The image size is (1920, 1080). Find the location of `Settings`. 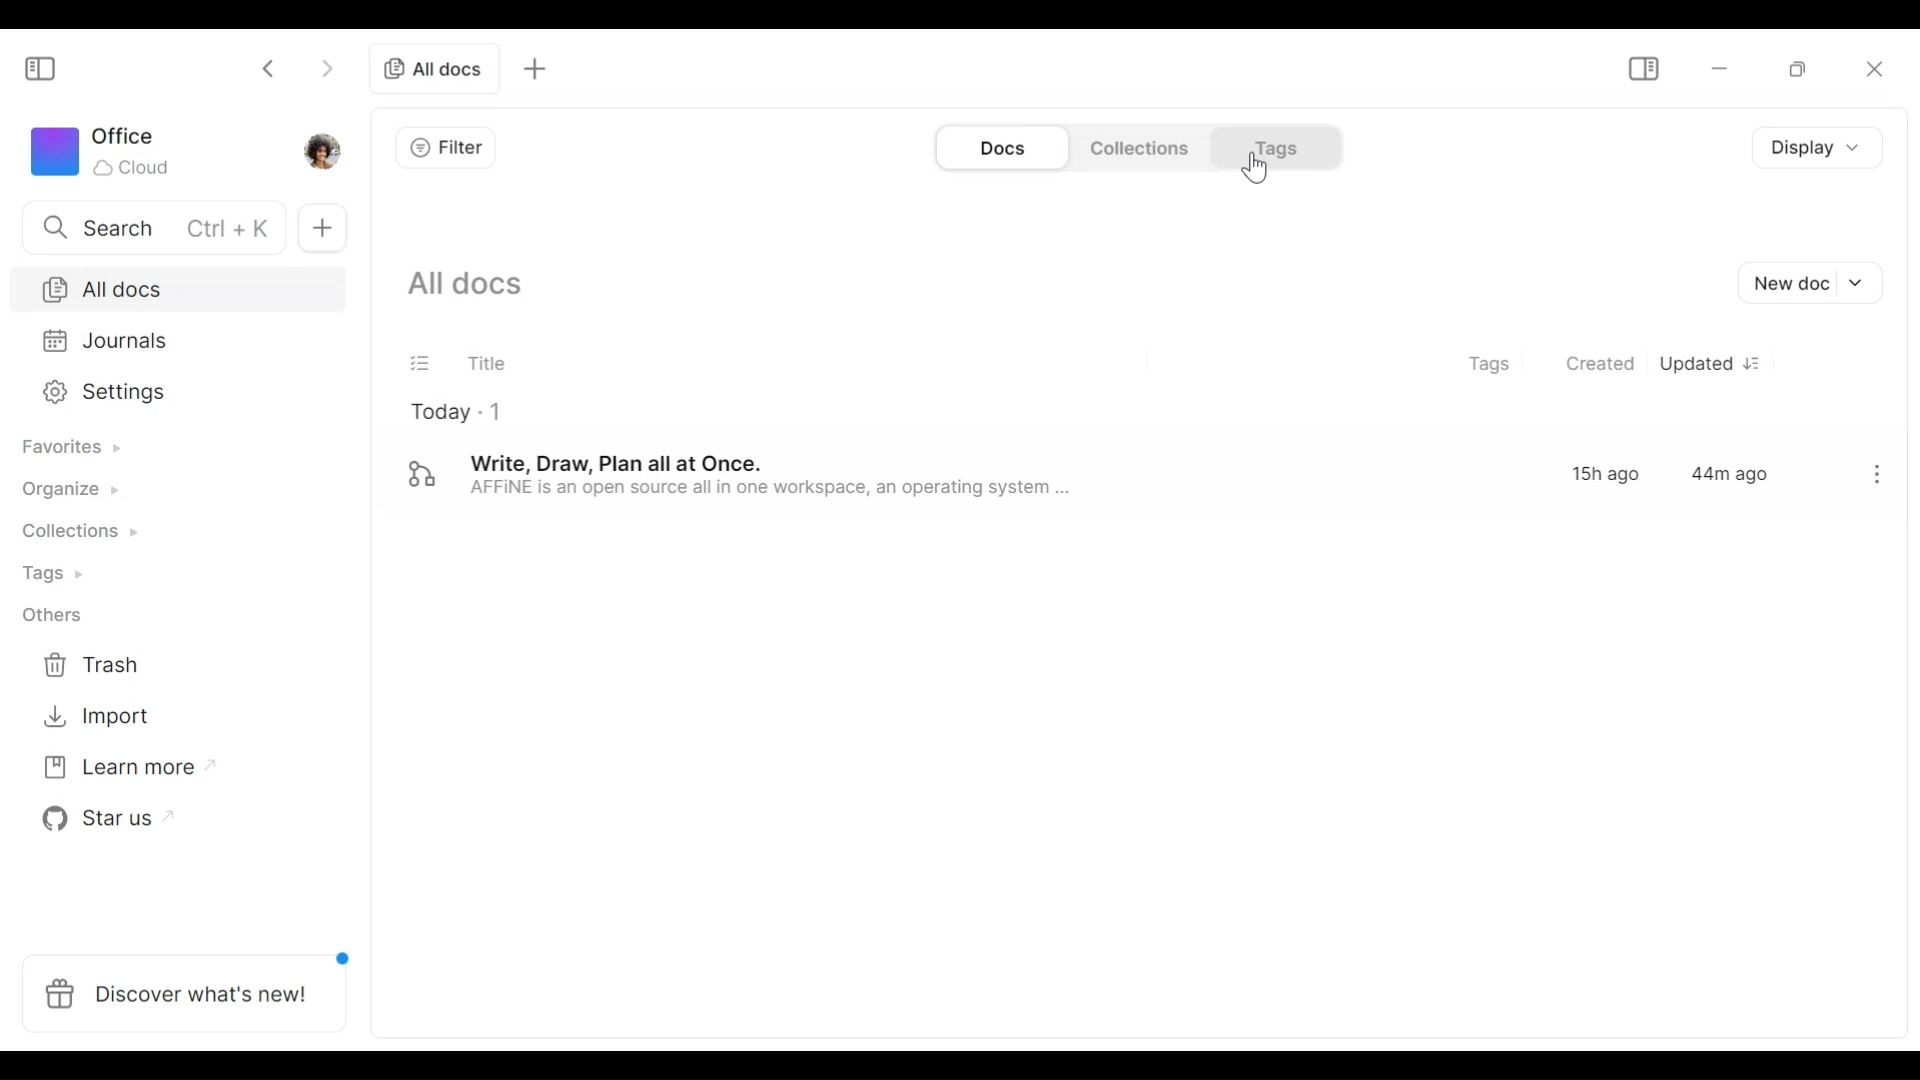

Settings is located at coordinates (173, 392).